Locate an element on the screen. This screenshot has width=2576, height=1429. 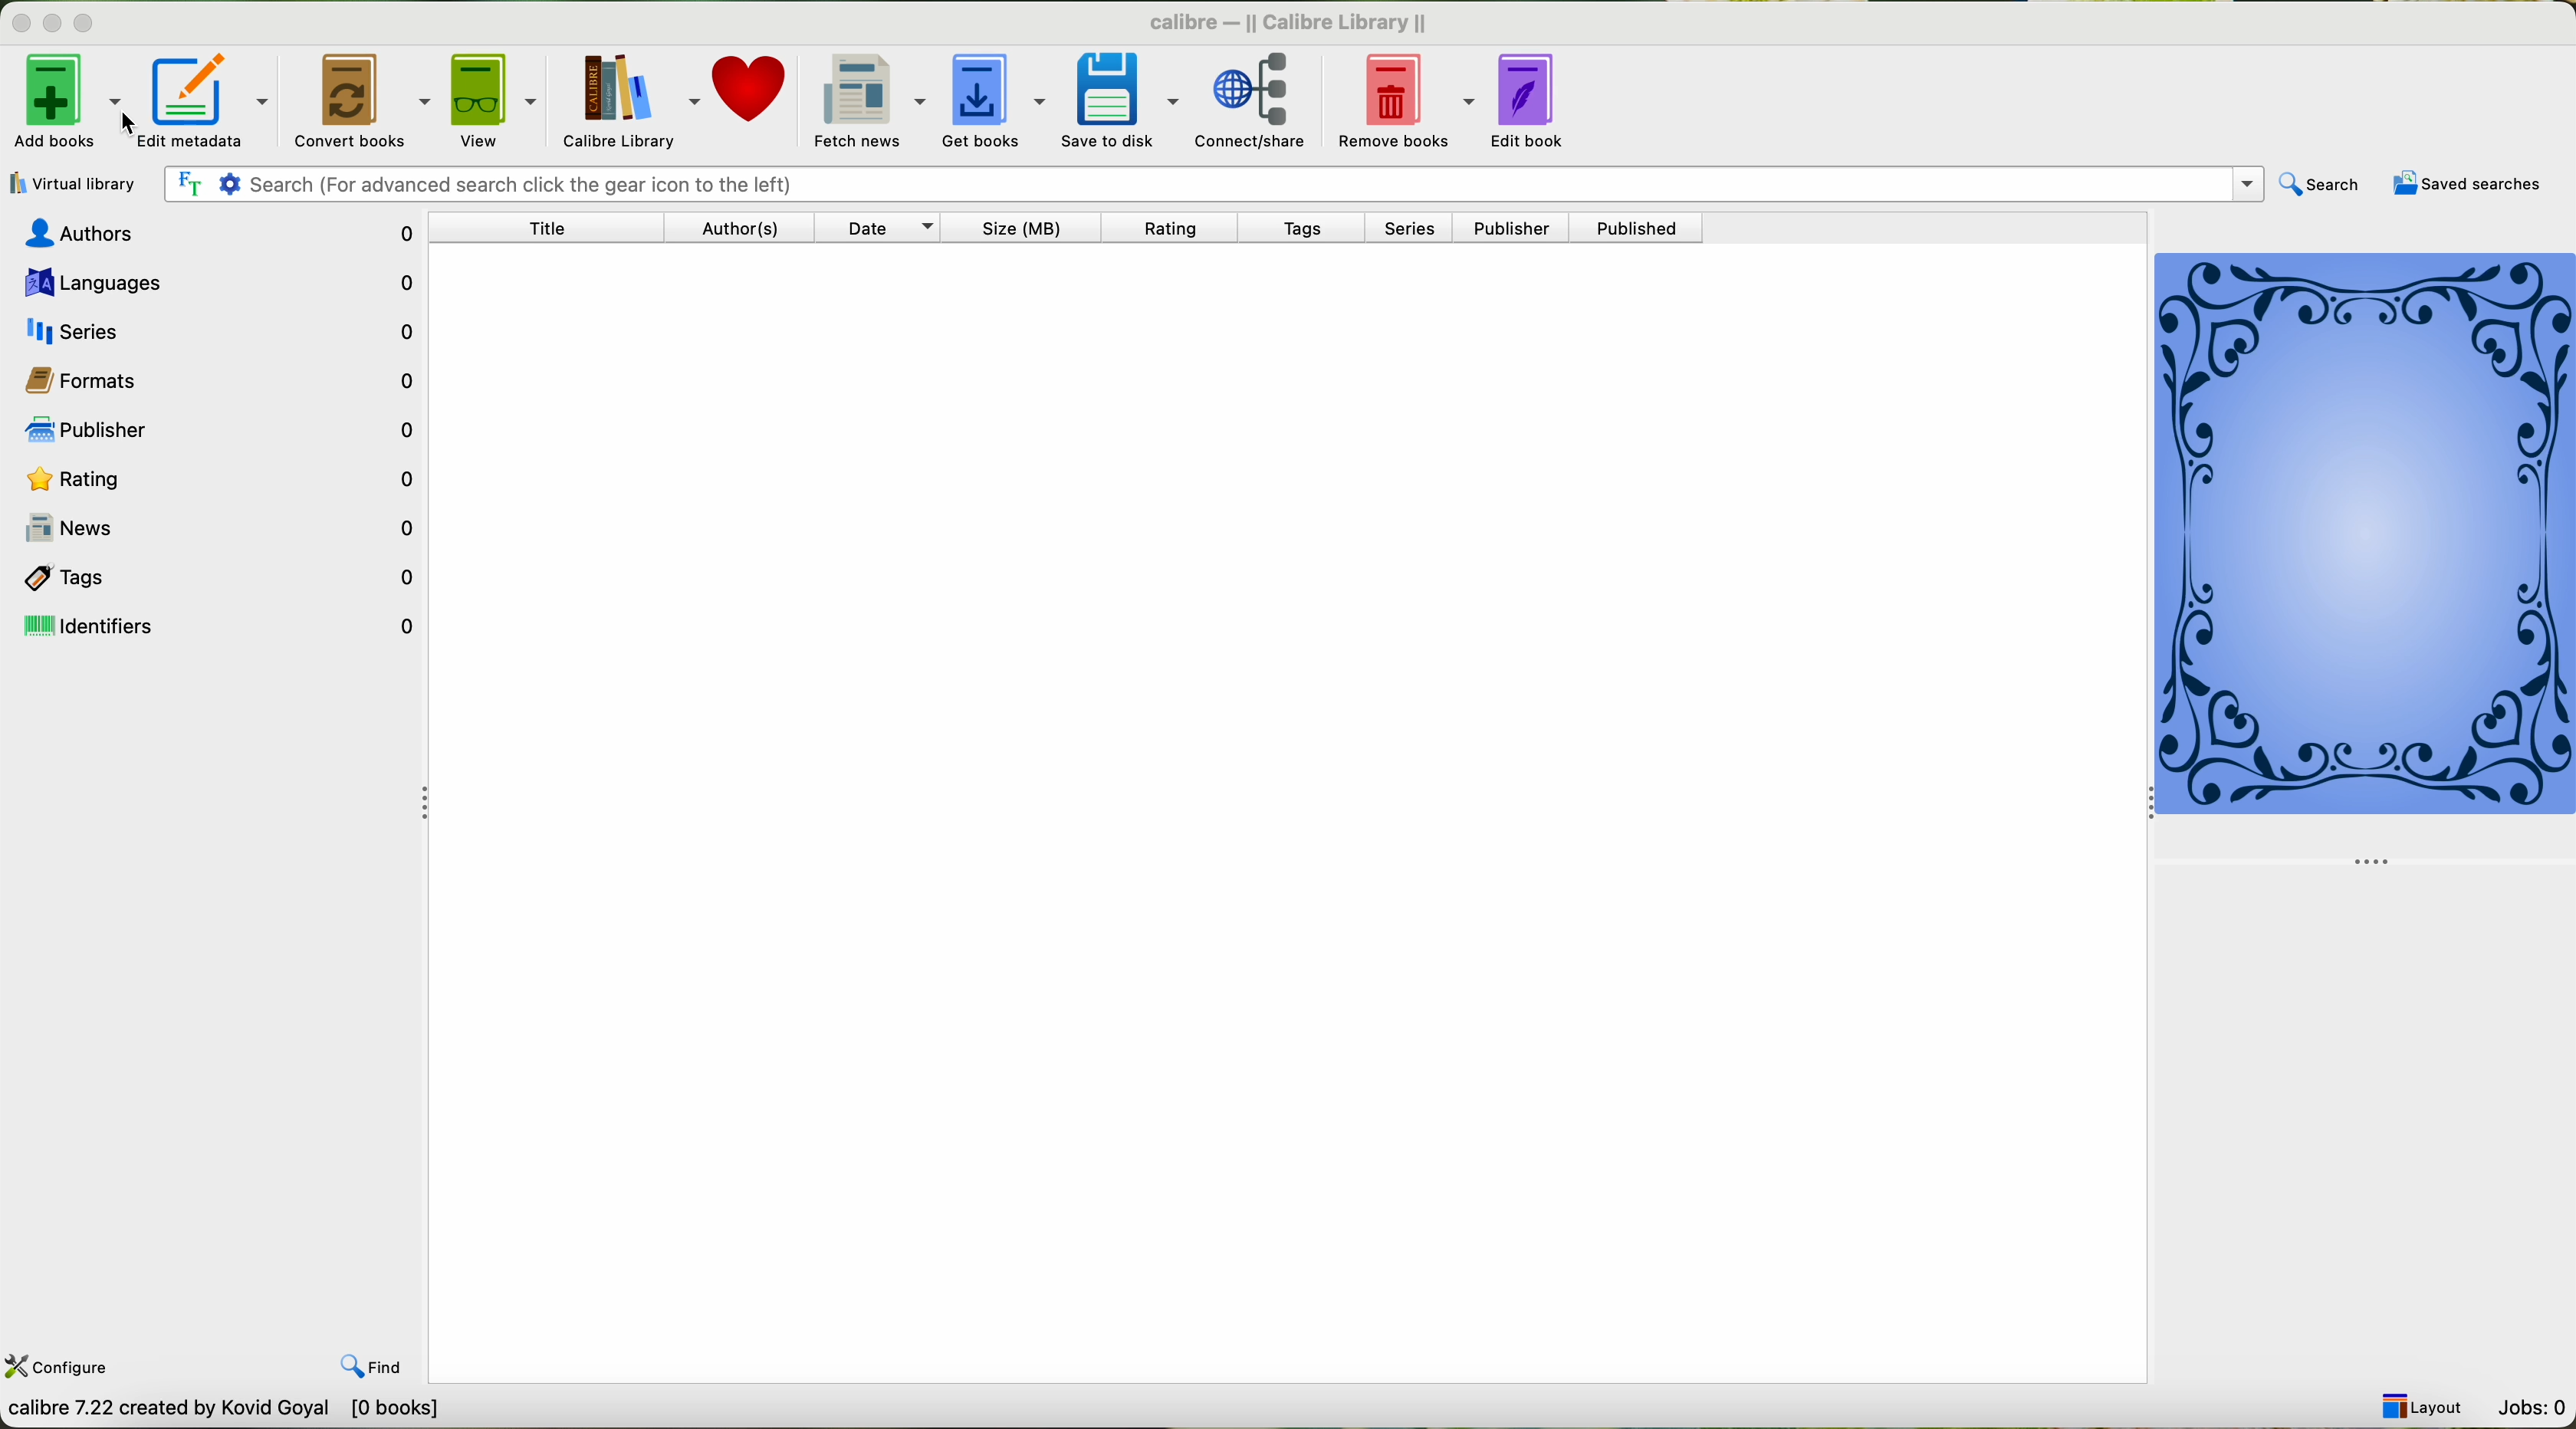
fetch news is located at coordinates (866, 101).